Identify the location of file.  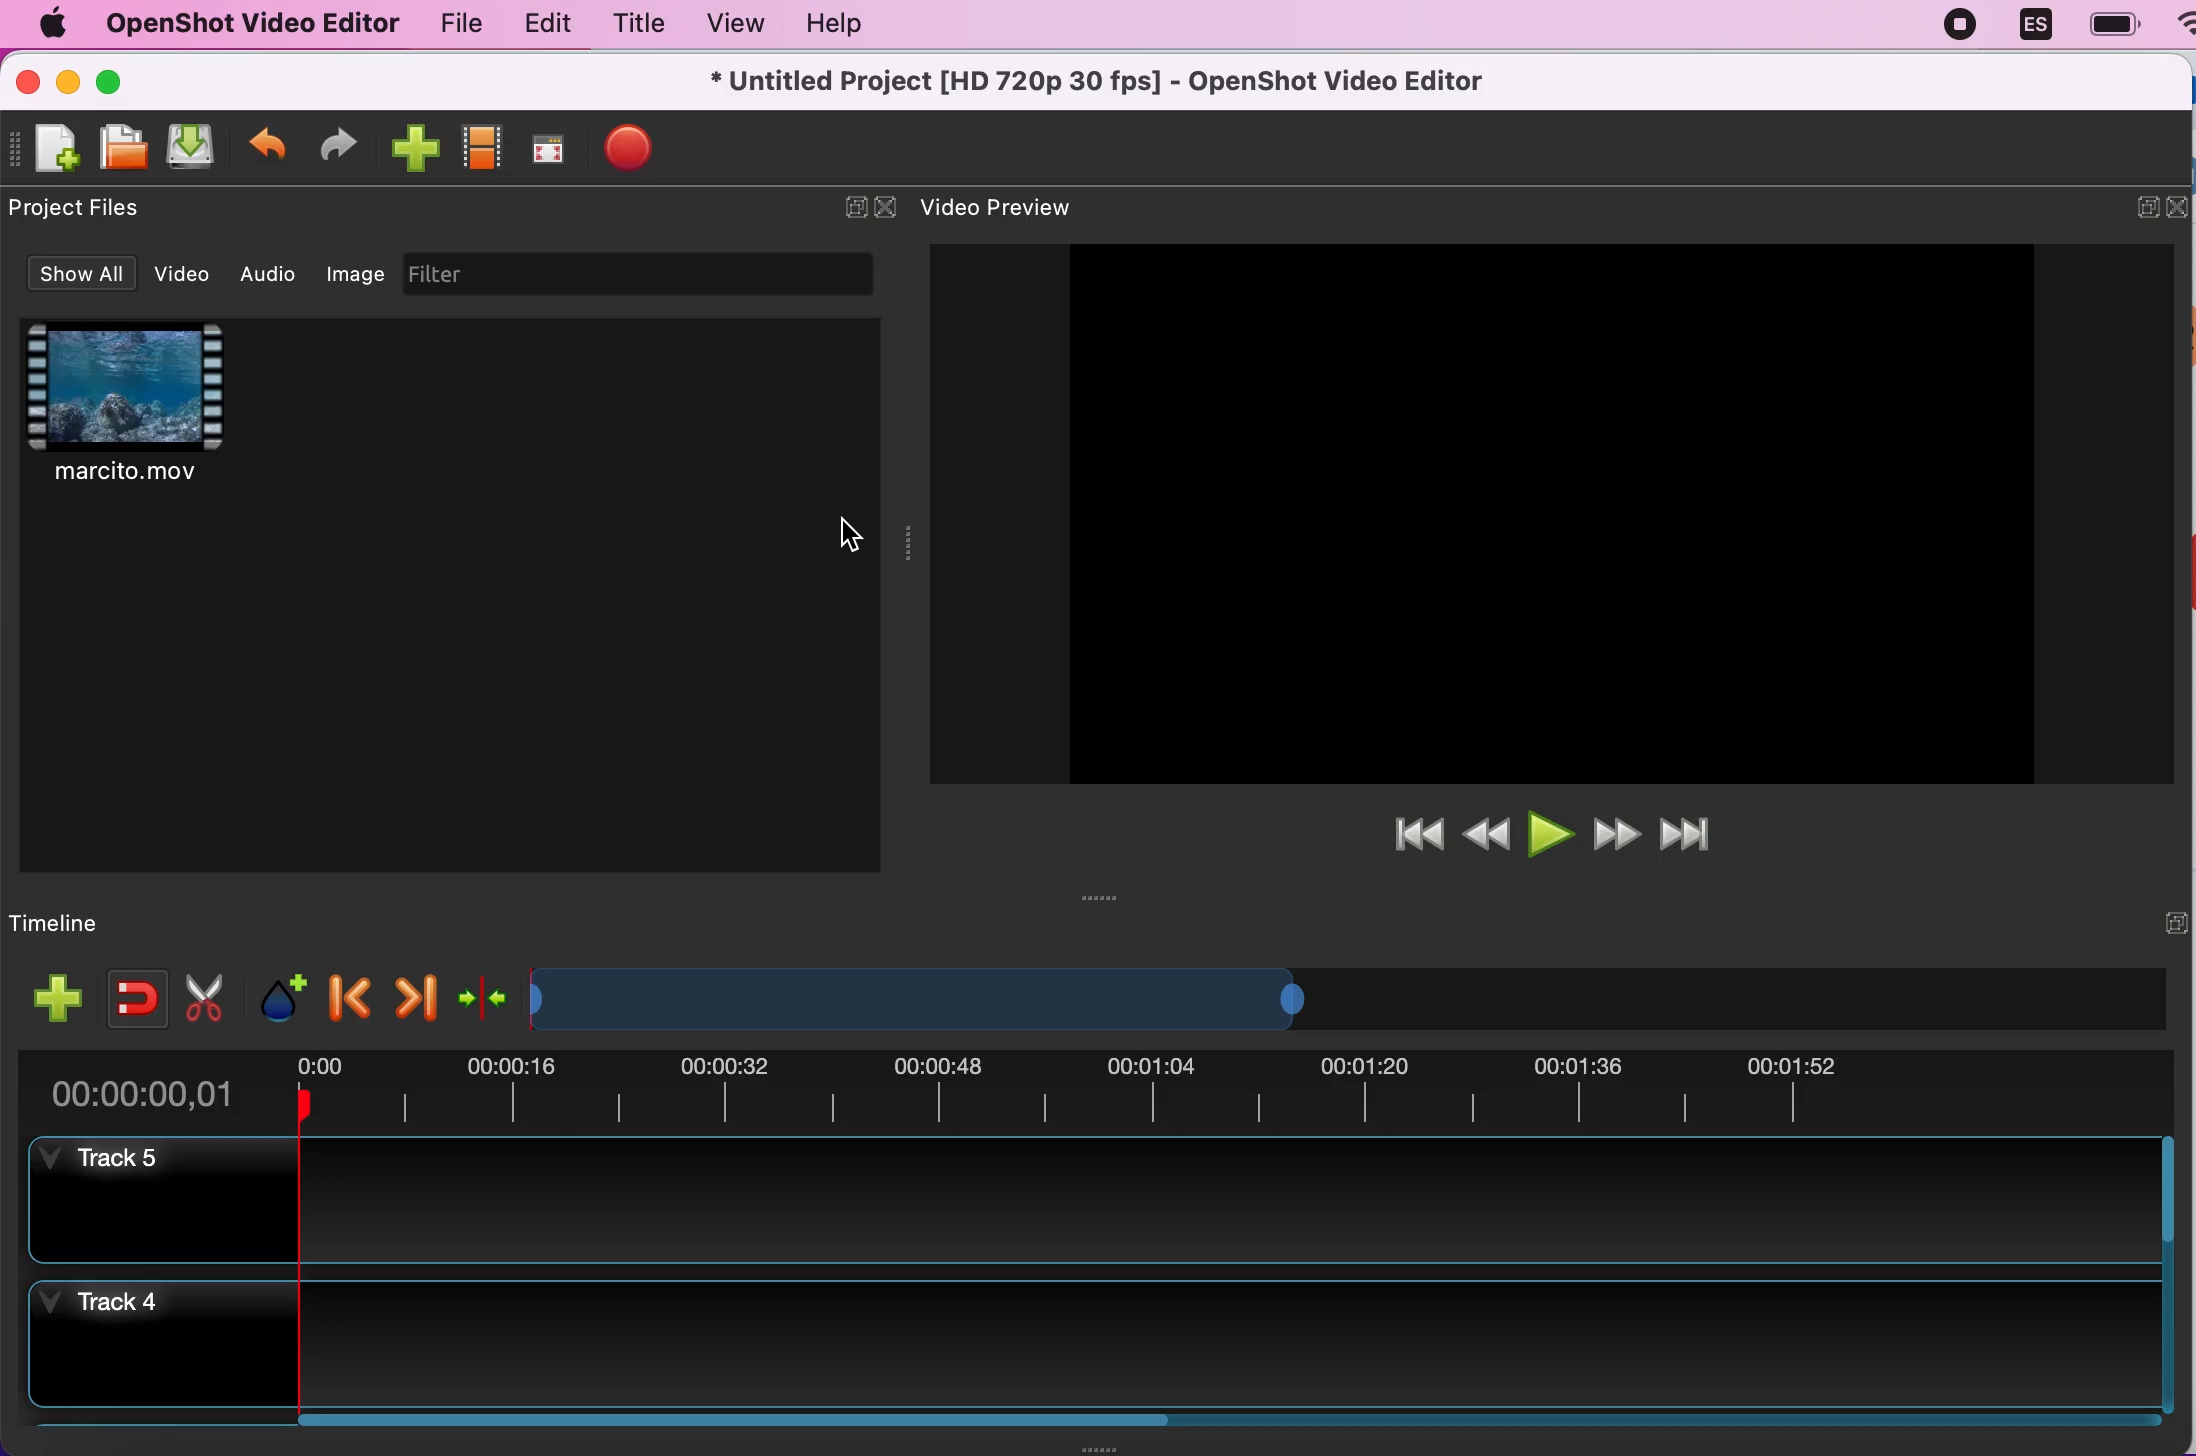
(457, 24).